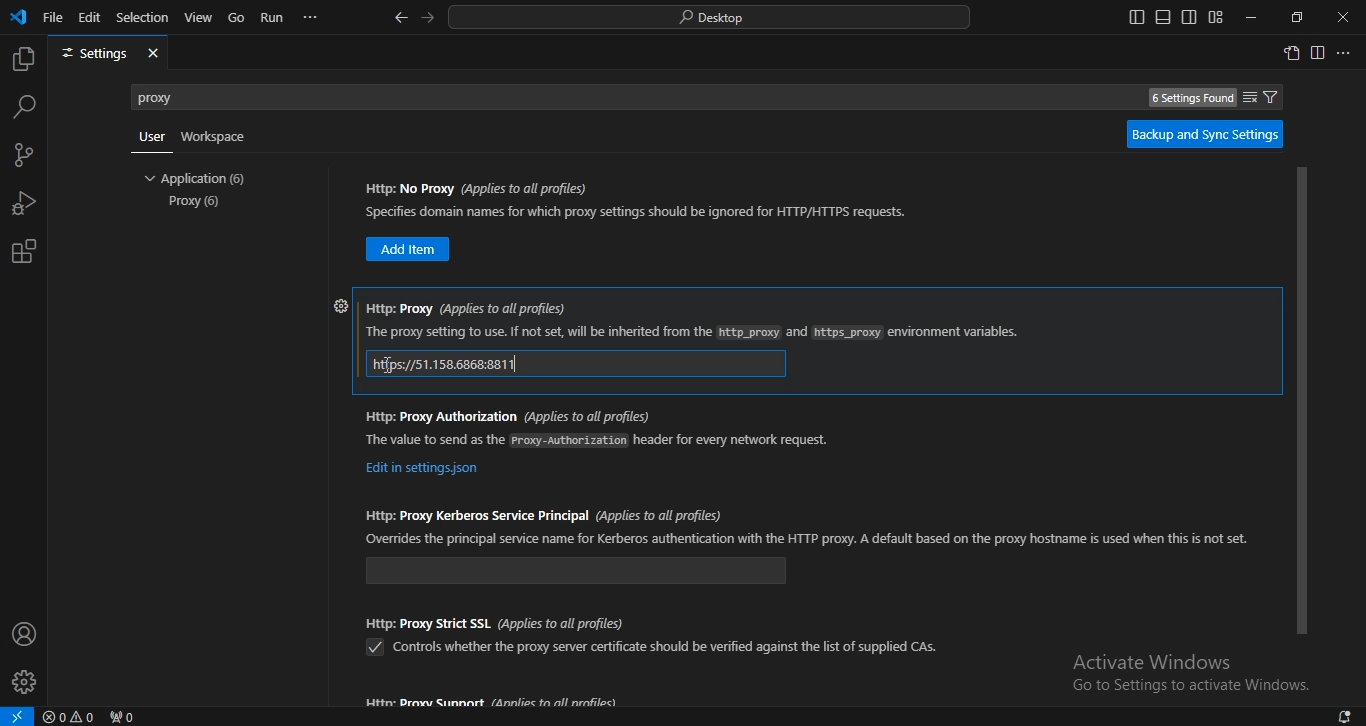 The width and height of the screenshot is (1366, 726). What do you see at coordinates (338, 305) in the screenshot?
I see `Settings icon` at bounding box center [338, 305].